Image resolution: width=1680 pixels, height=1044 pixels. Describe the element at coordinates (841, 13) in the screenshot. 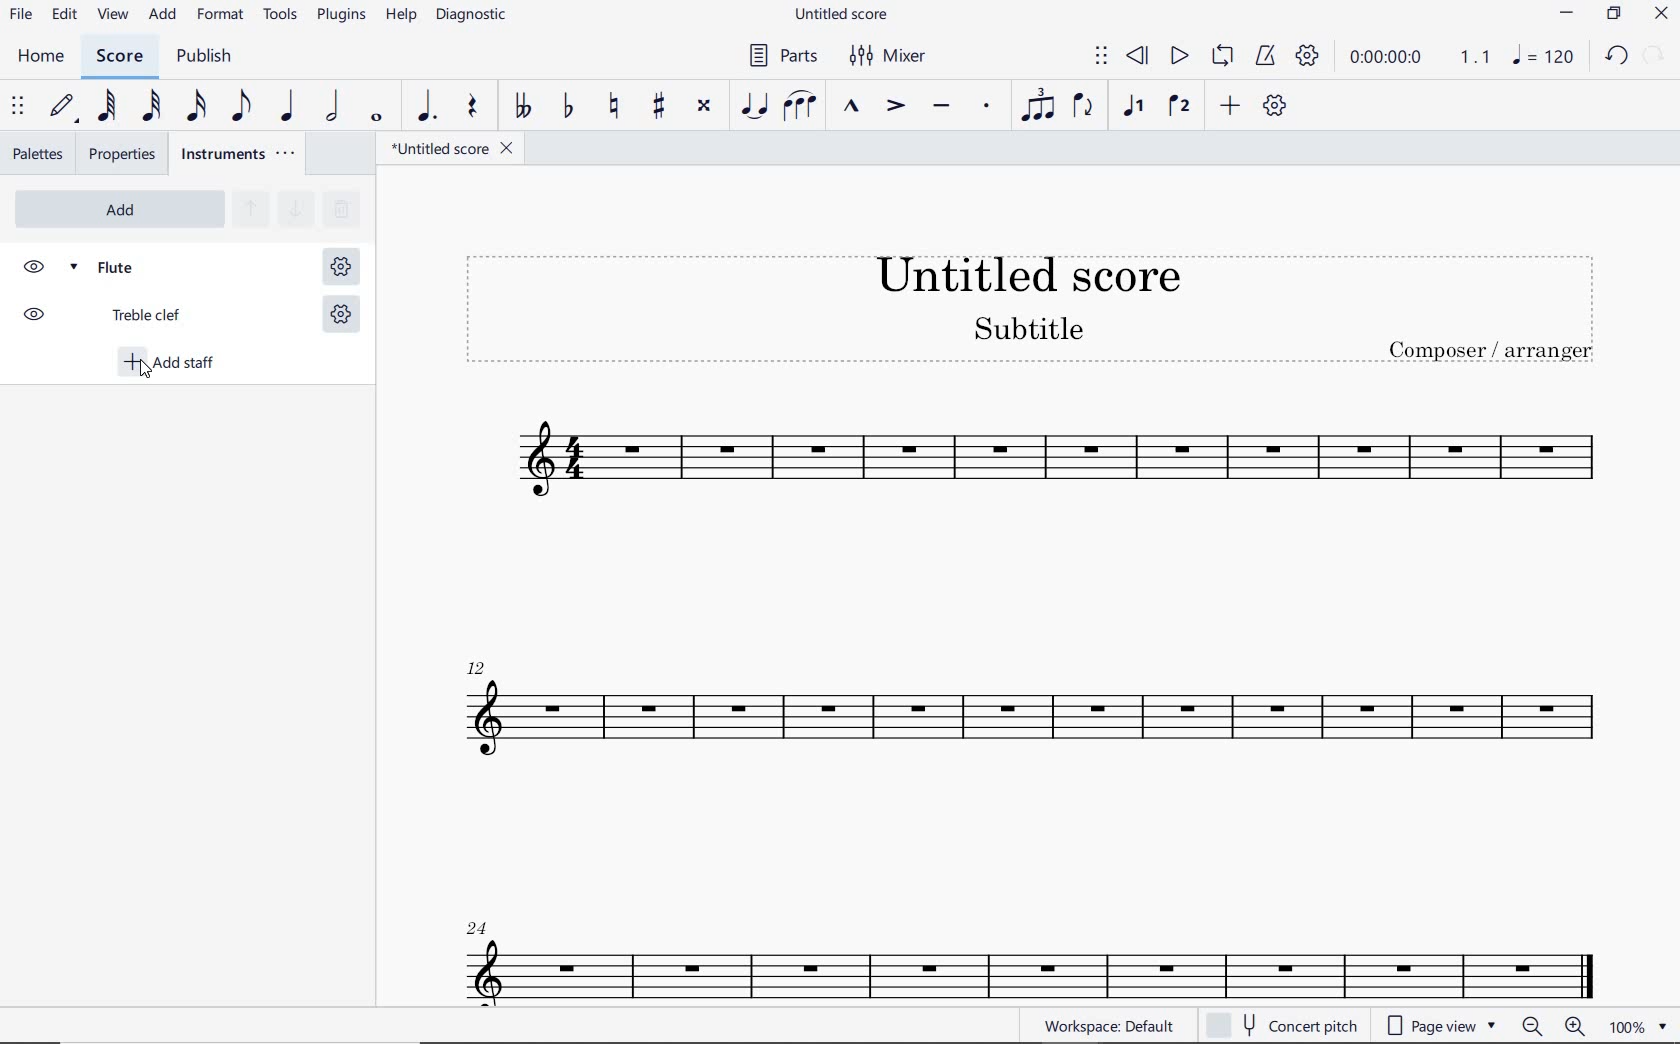

I see `FILE NAME` at that location.